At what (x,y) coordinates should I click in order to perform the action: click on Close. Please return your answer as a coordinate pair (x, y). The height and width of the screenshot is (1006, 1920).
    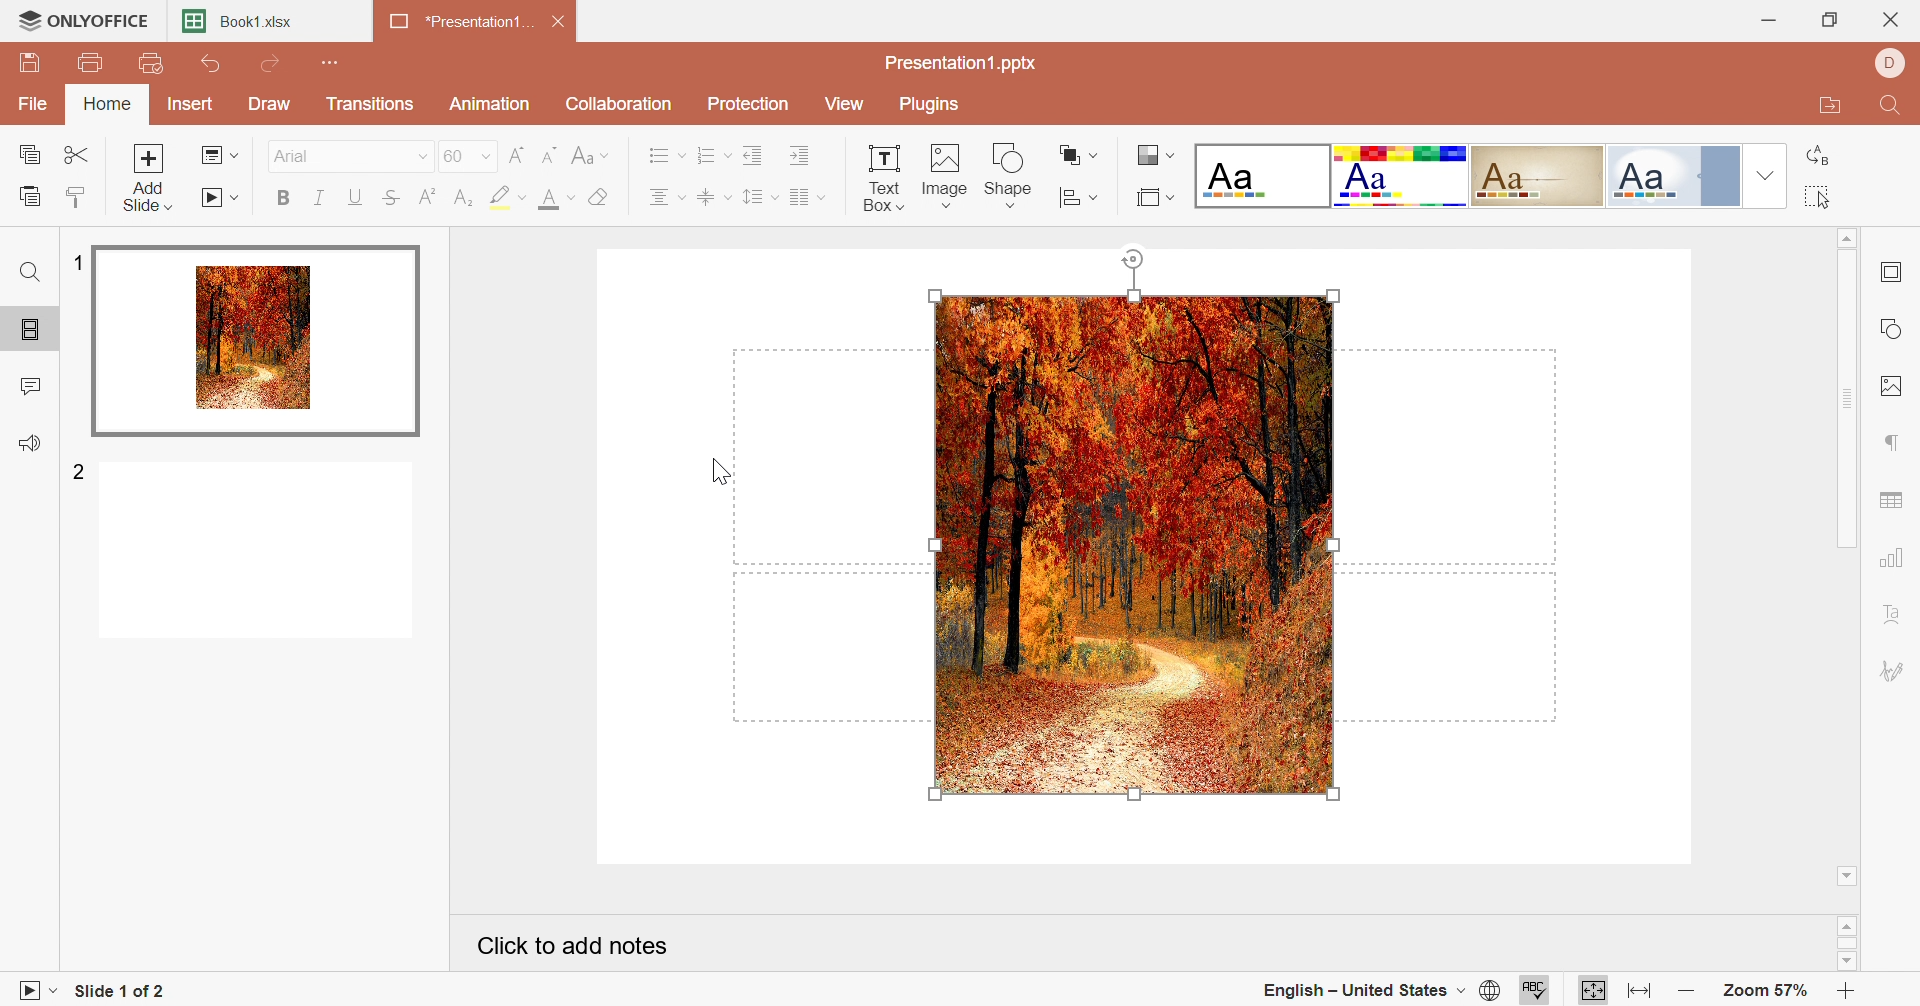
    Looking at the image, I should click on (1895, 18).